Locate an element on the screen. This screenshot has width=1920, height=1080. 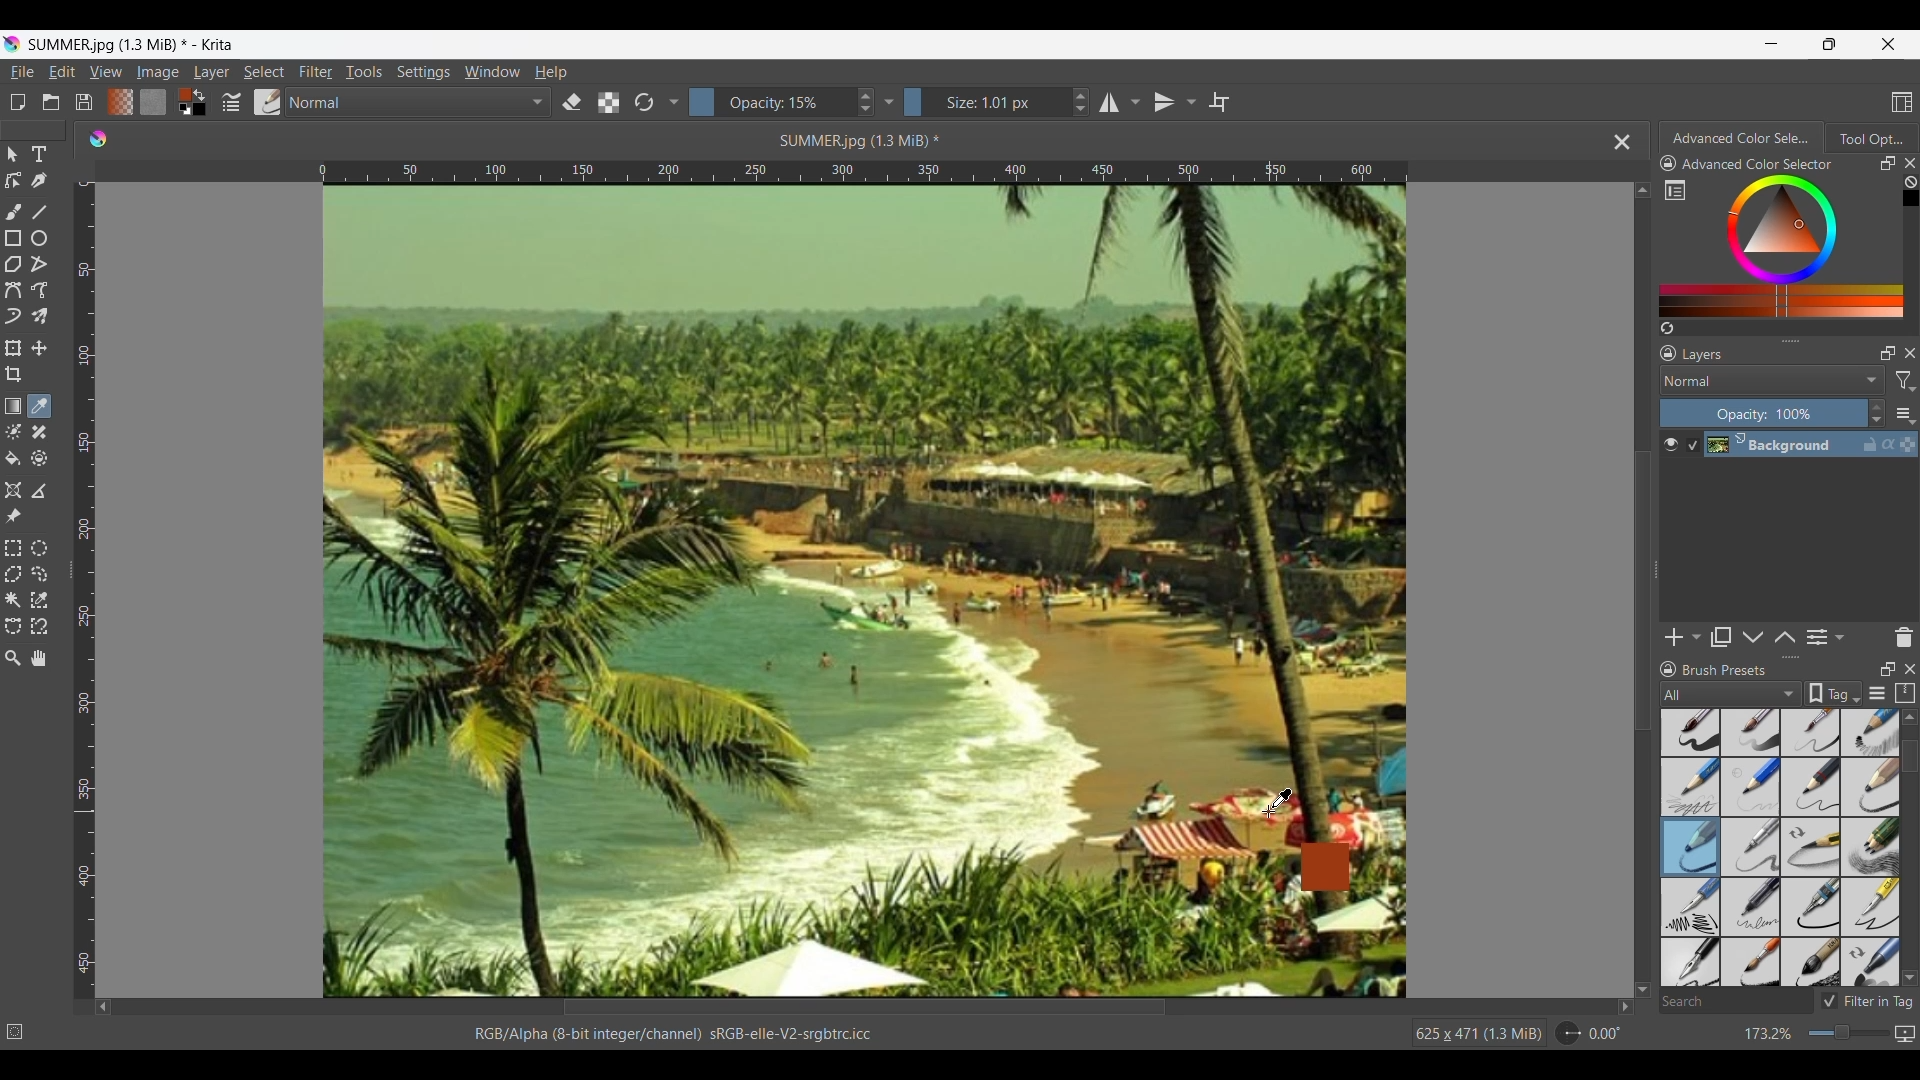
Quick slide to bottom is located at coordinates (1643, 990).